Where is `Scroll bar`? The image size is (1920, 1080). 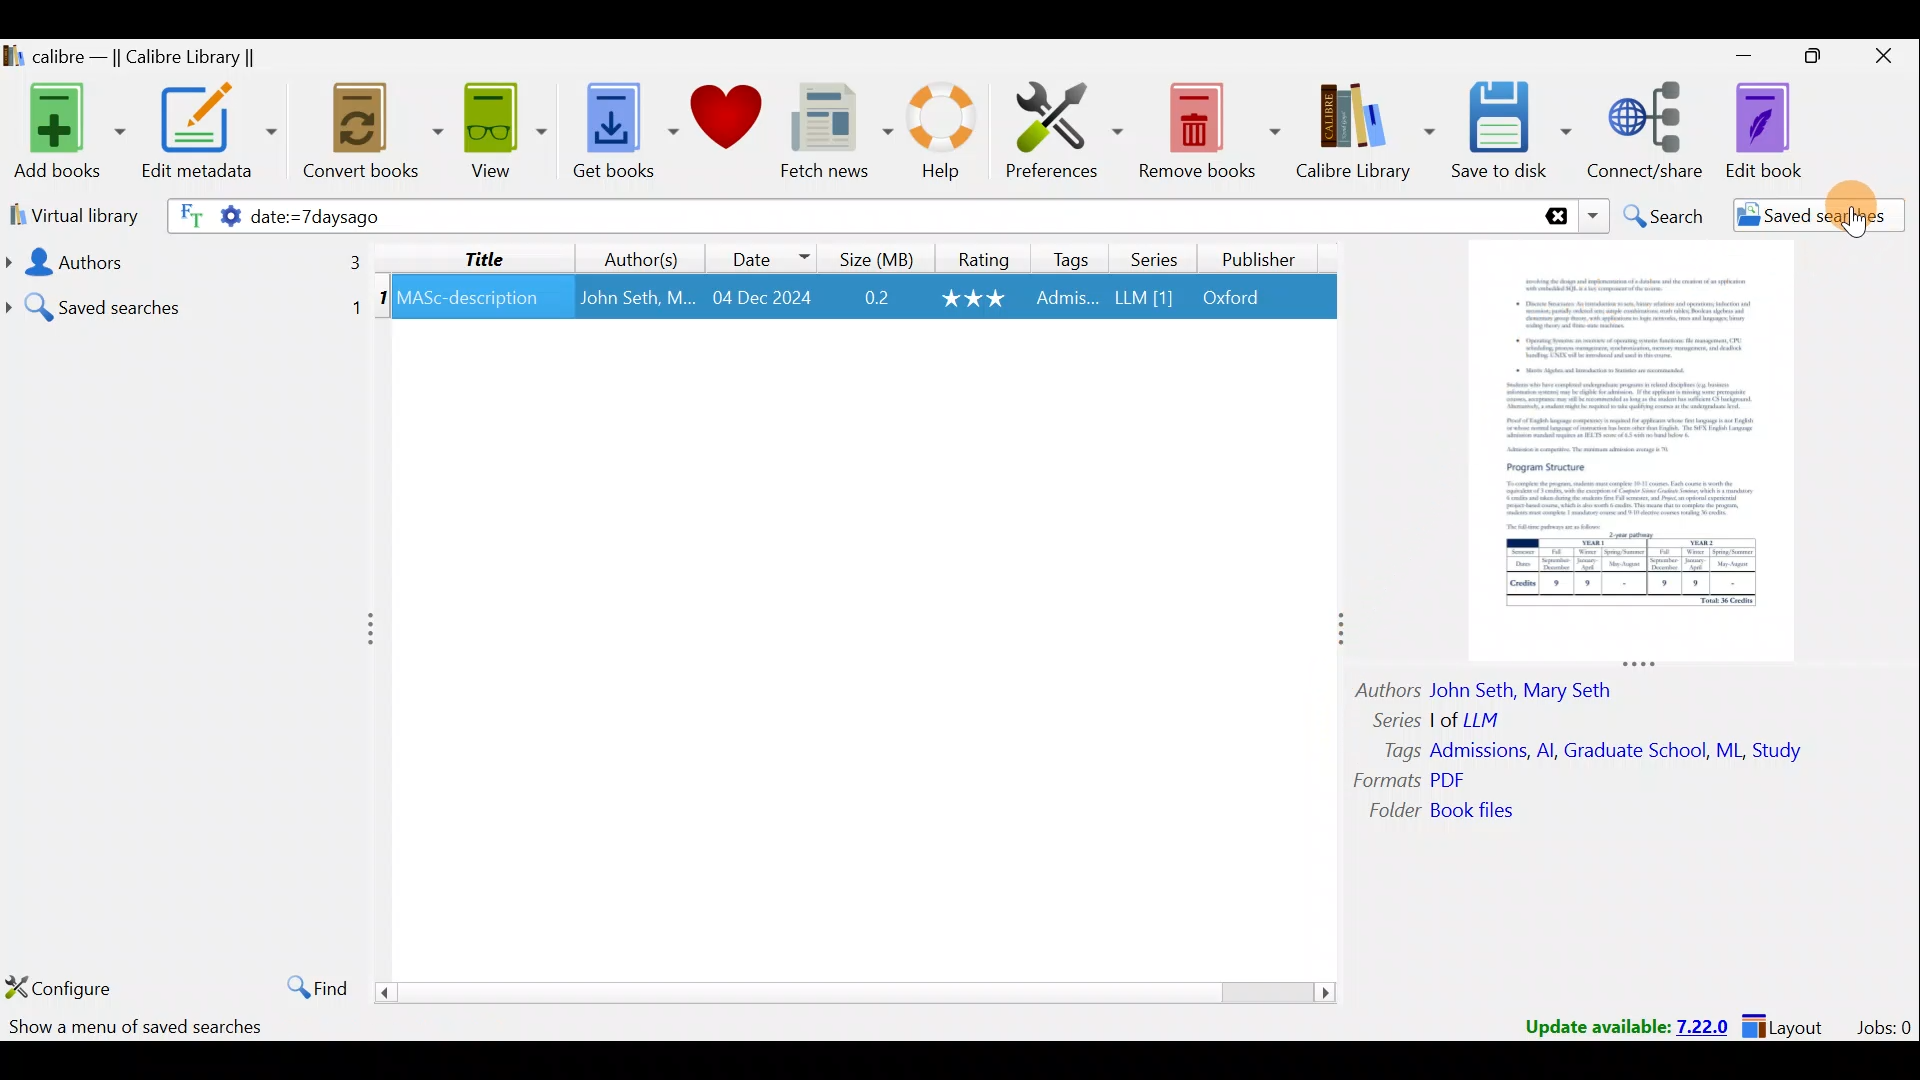
Scroll bar is located at coordinates (858, 991).